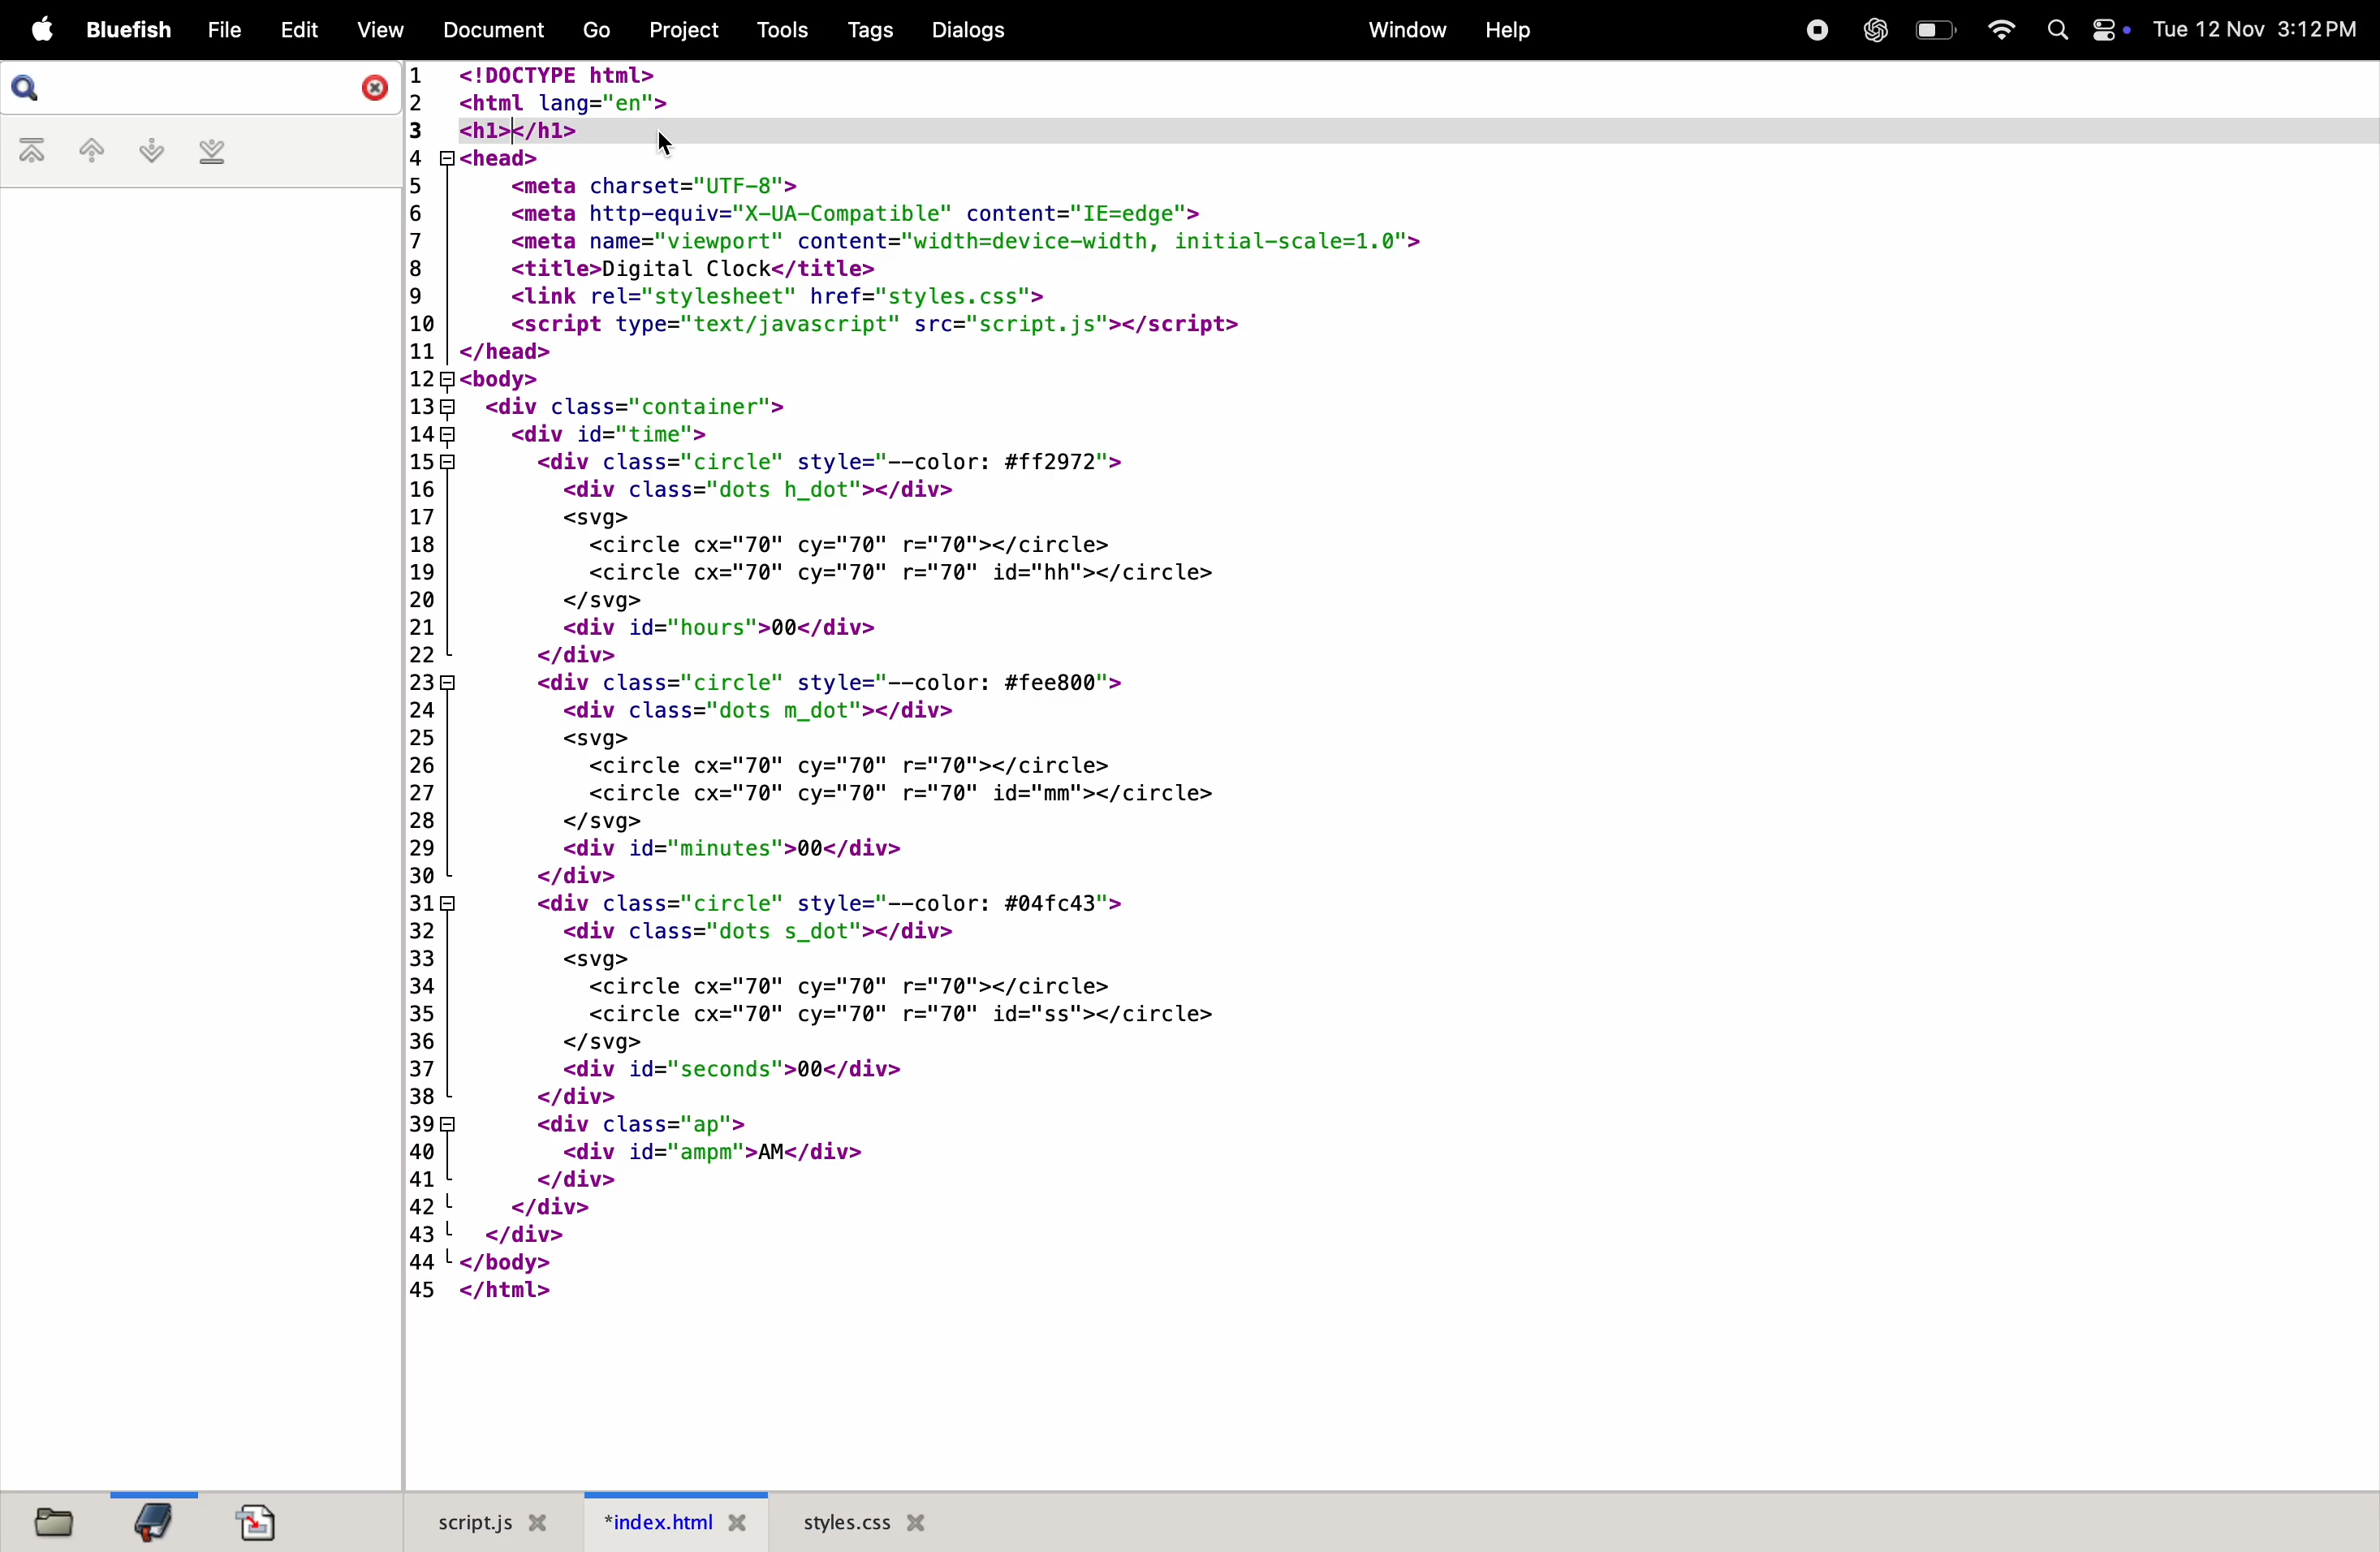 Image resolution: width=2380 pixels, height=1552 pixels. What do you see at coordinates (518, 126) in the screenshot?
I see `text cursor` at bounding box center [518, 126].